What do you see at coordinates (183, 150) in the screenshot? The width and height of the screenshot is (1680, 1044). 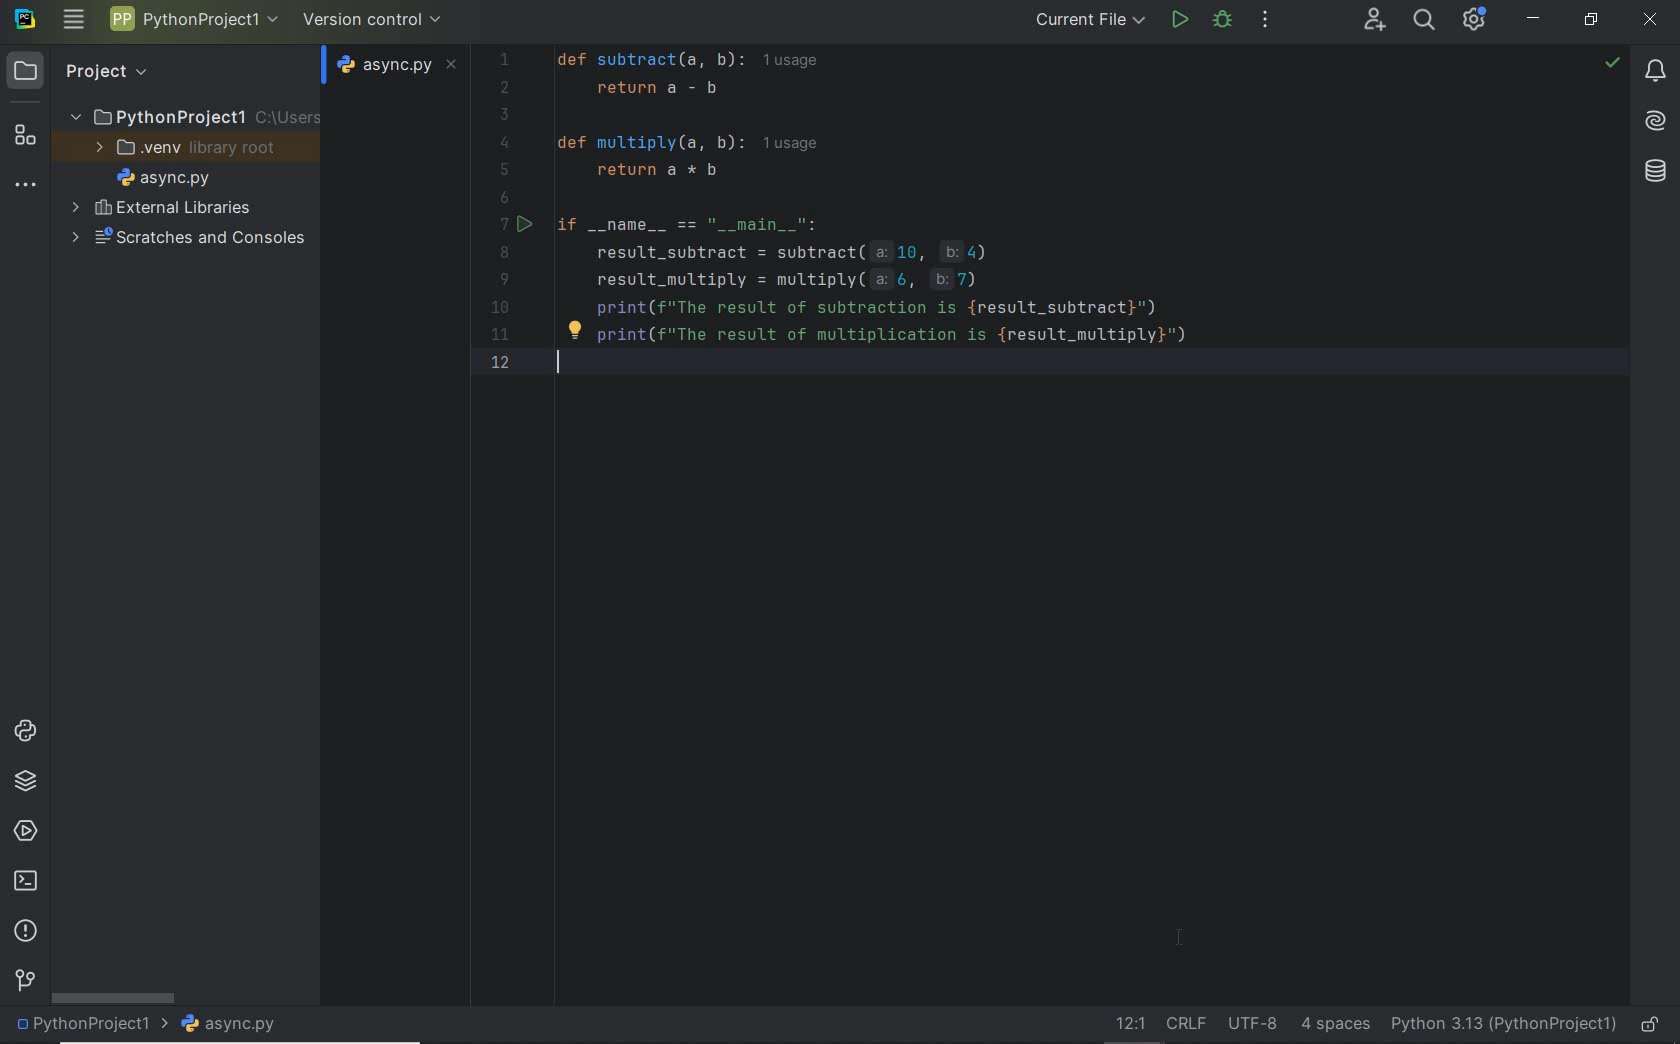 I see `.veny` at bounding box center [183, 150].